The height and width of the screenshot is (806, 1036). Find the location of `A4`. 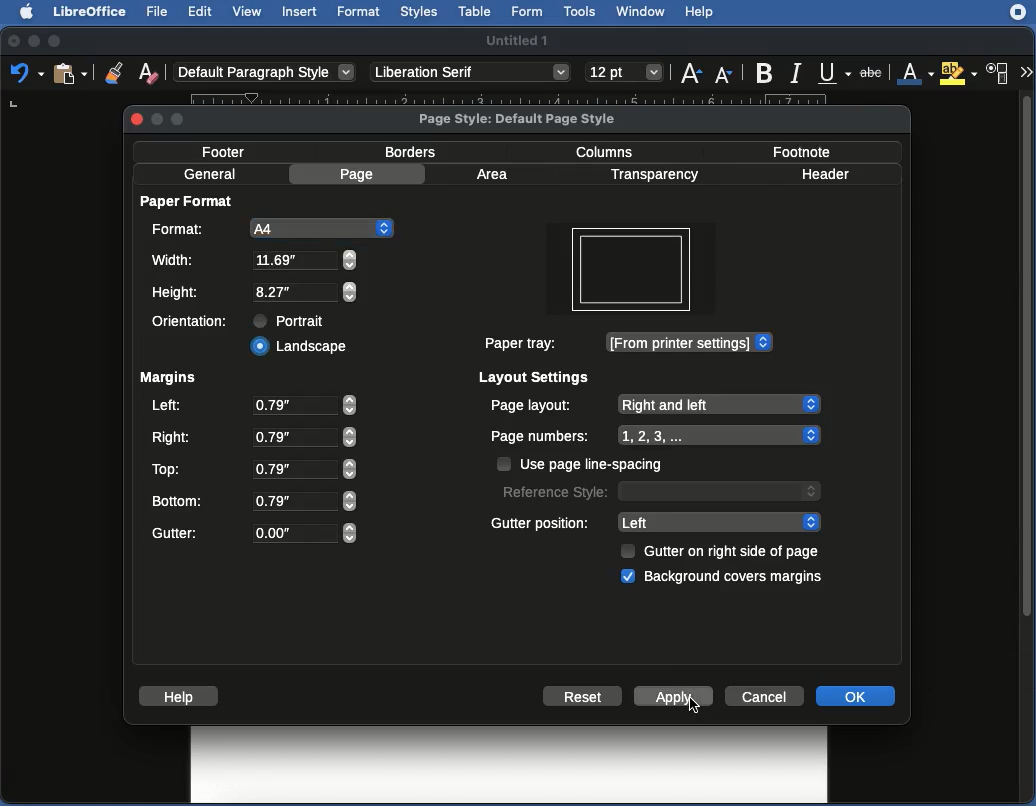

A4 is located at coordinates (321, 226).